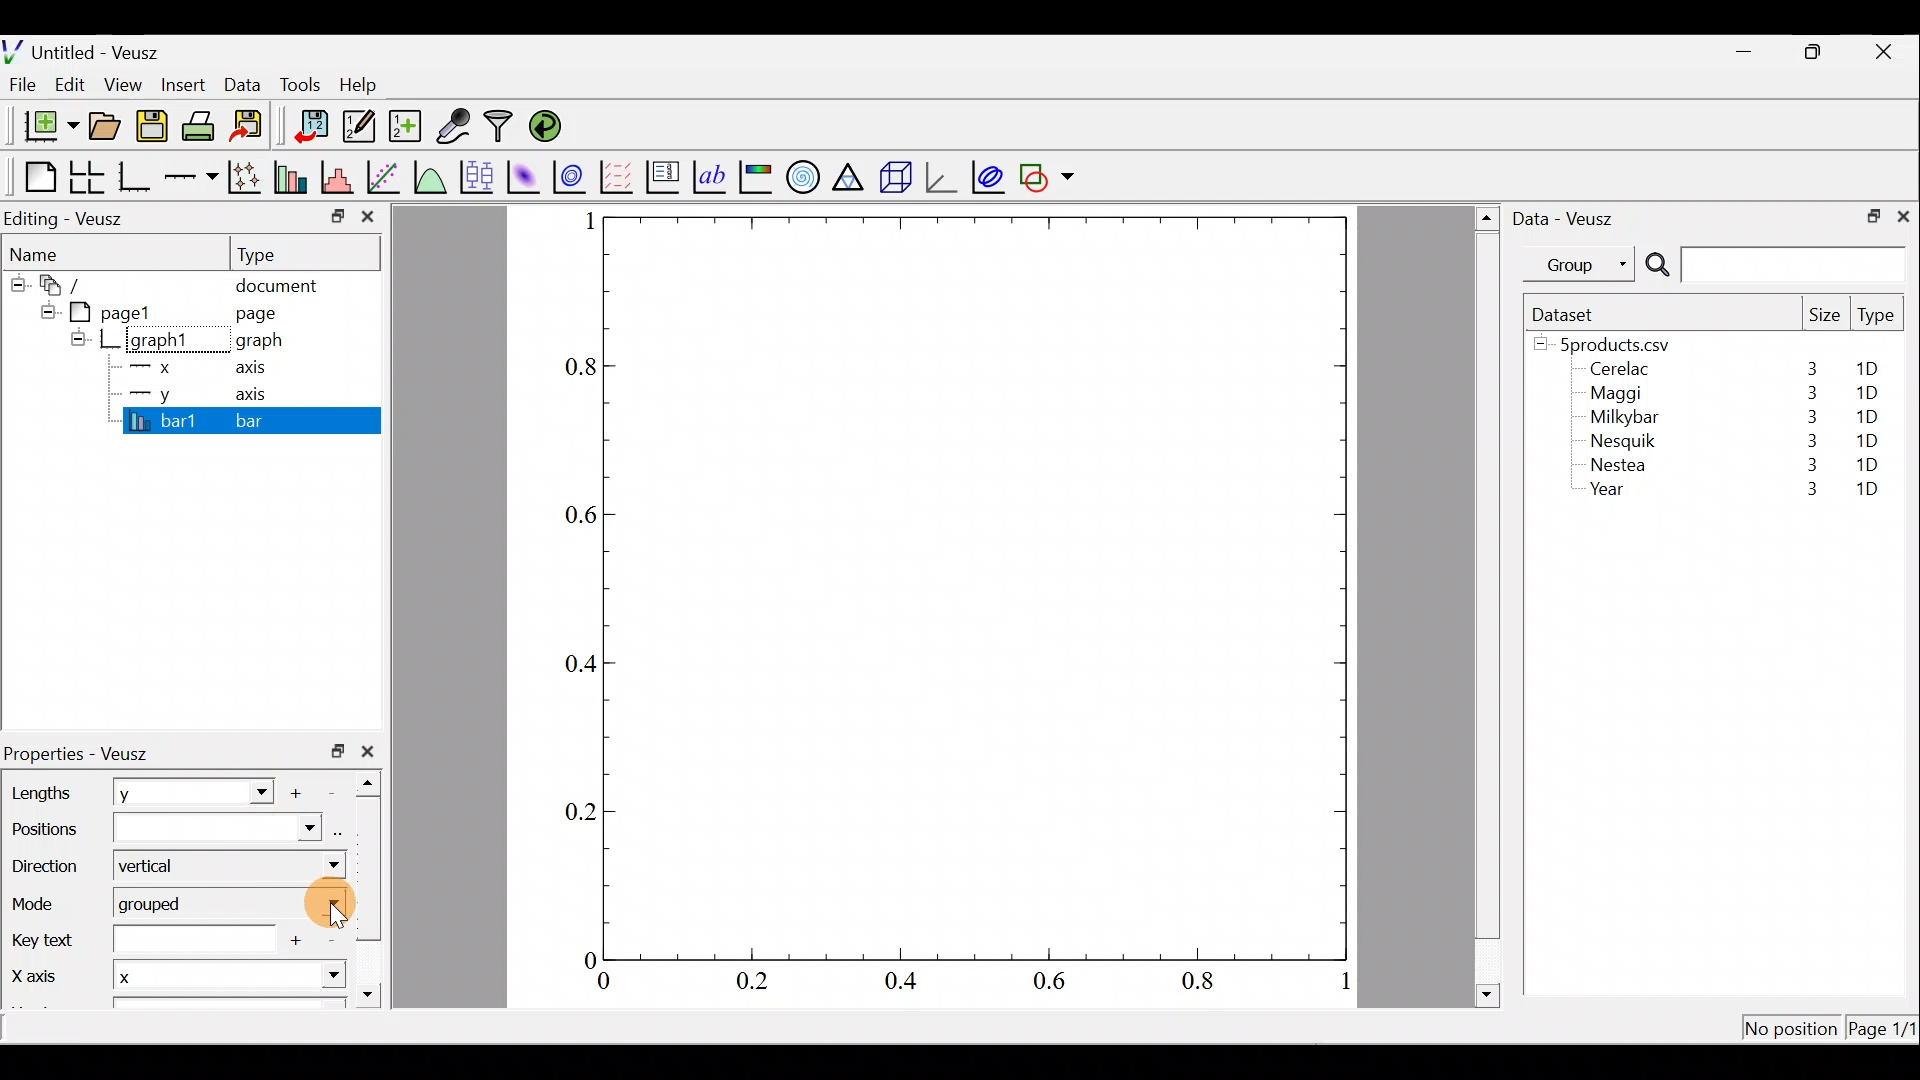 The width and height of the screenshot is (1920, 1080). I want to click on Year, so click(1612, 494).